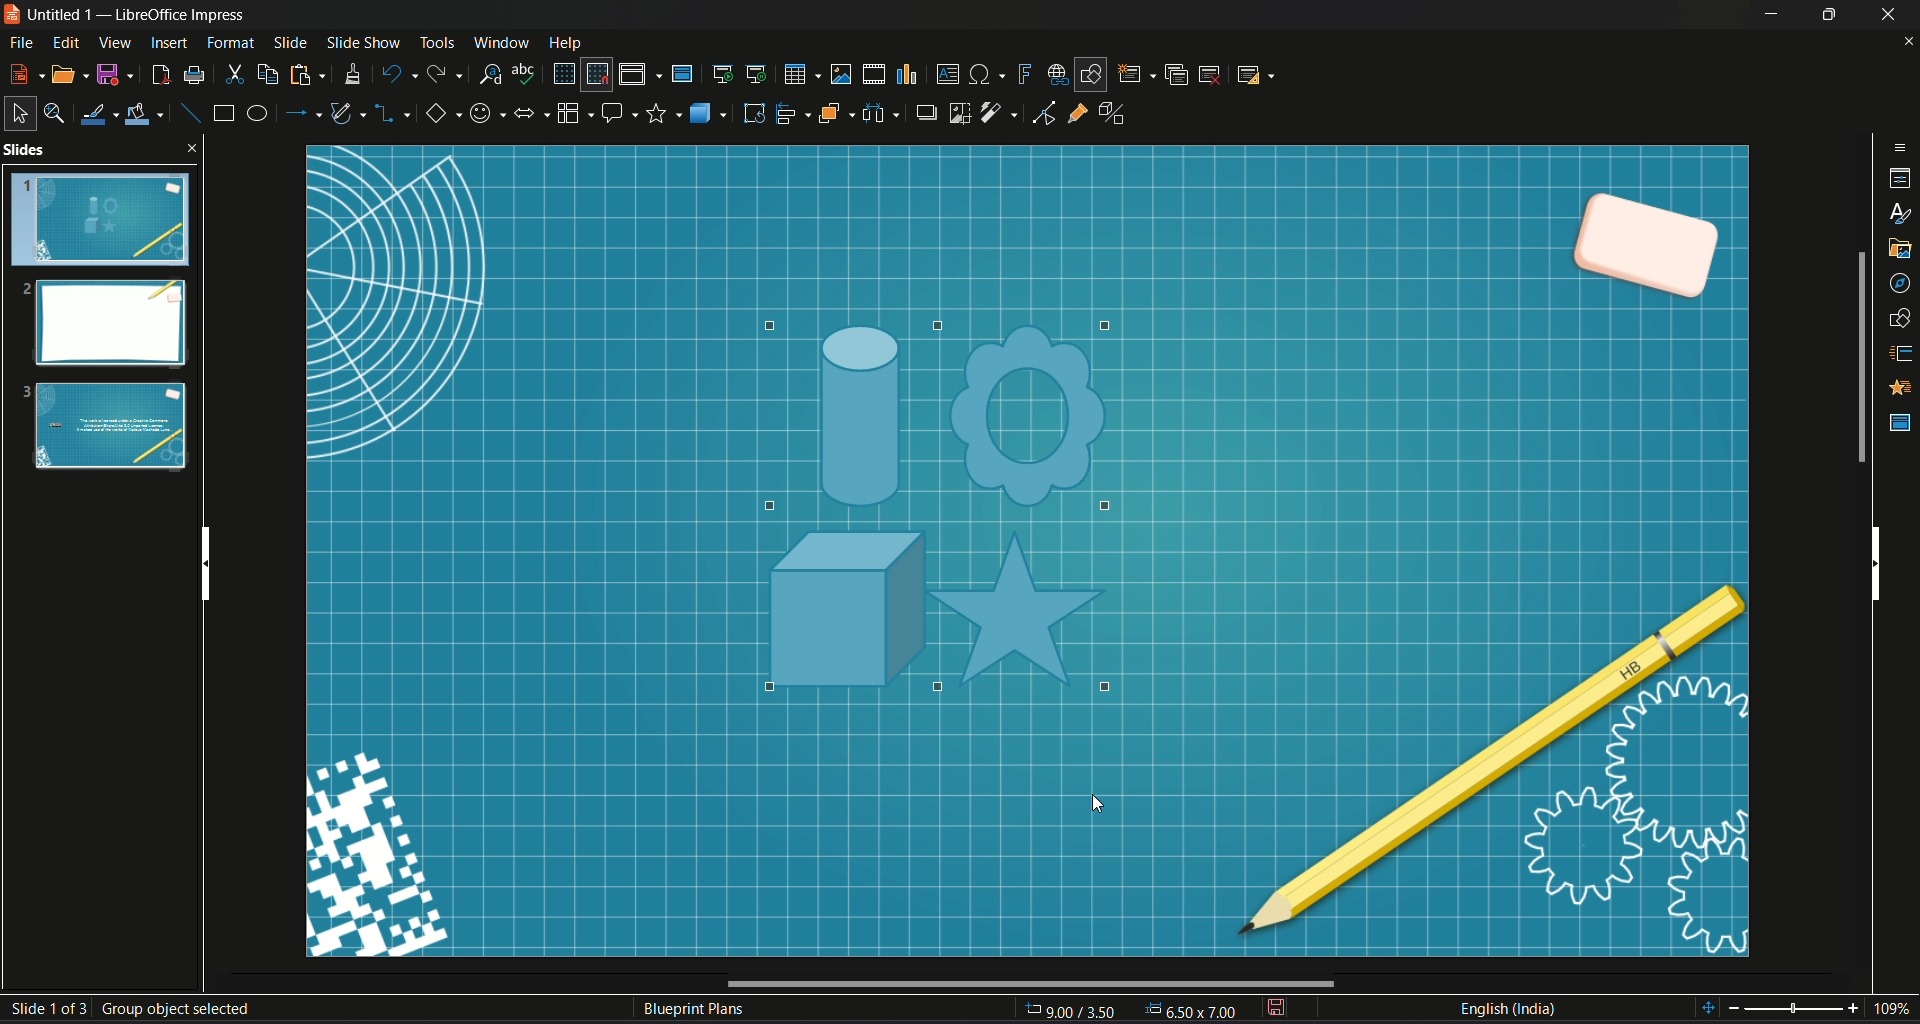 The width and height of the screenshot is (1920, 1024). What do you see at coordinates (1133, 1011) in the screenshot?
I see `Page Dimensions` at bounding box center [1133, 1011].